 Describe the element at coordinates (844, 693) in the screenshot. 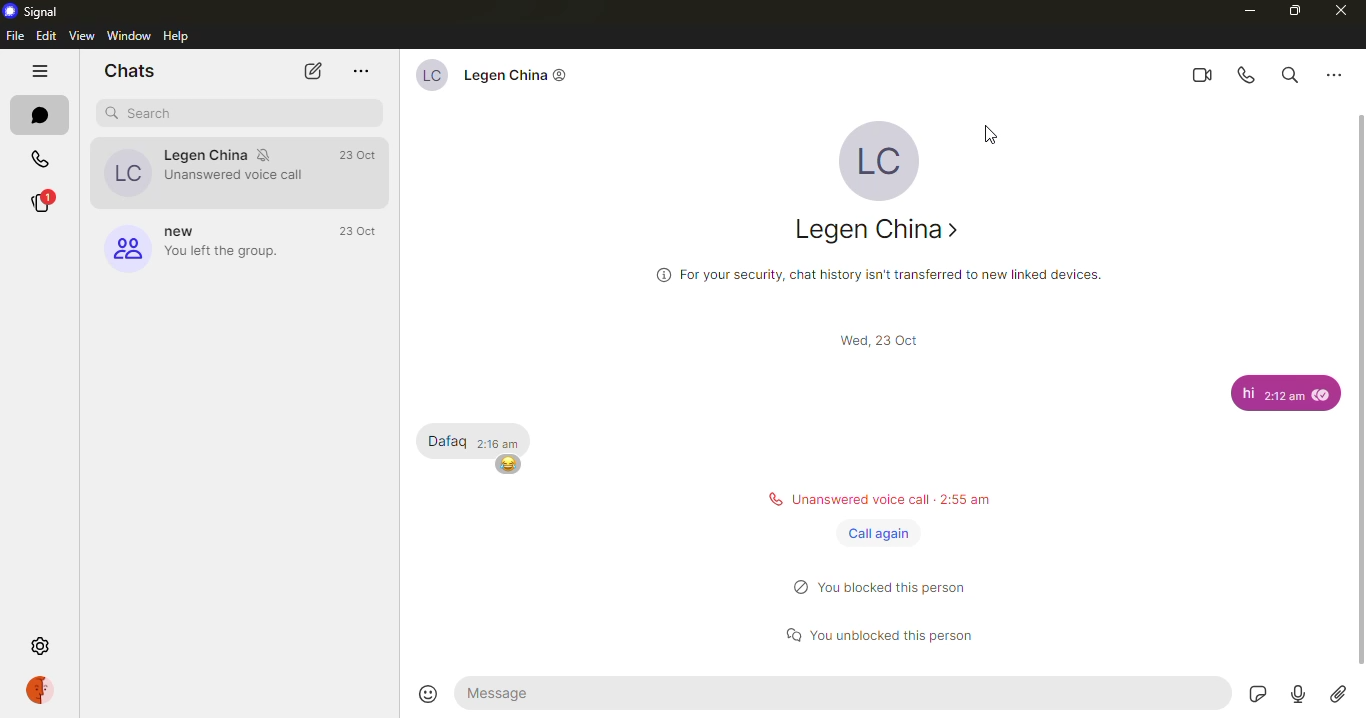

I see `message` at that location.